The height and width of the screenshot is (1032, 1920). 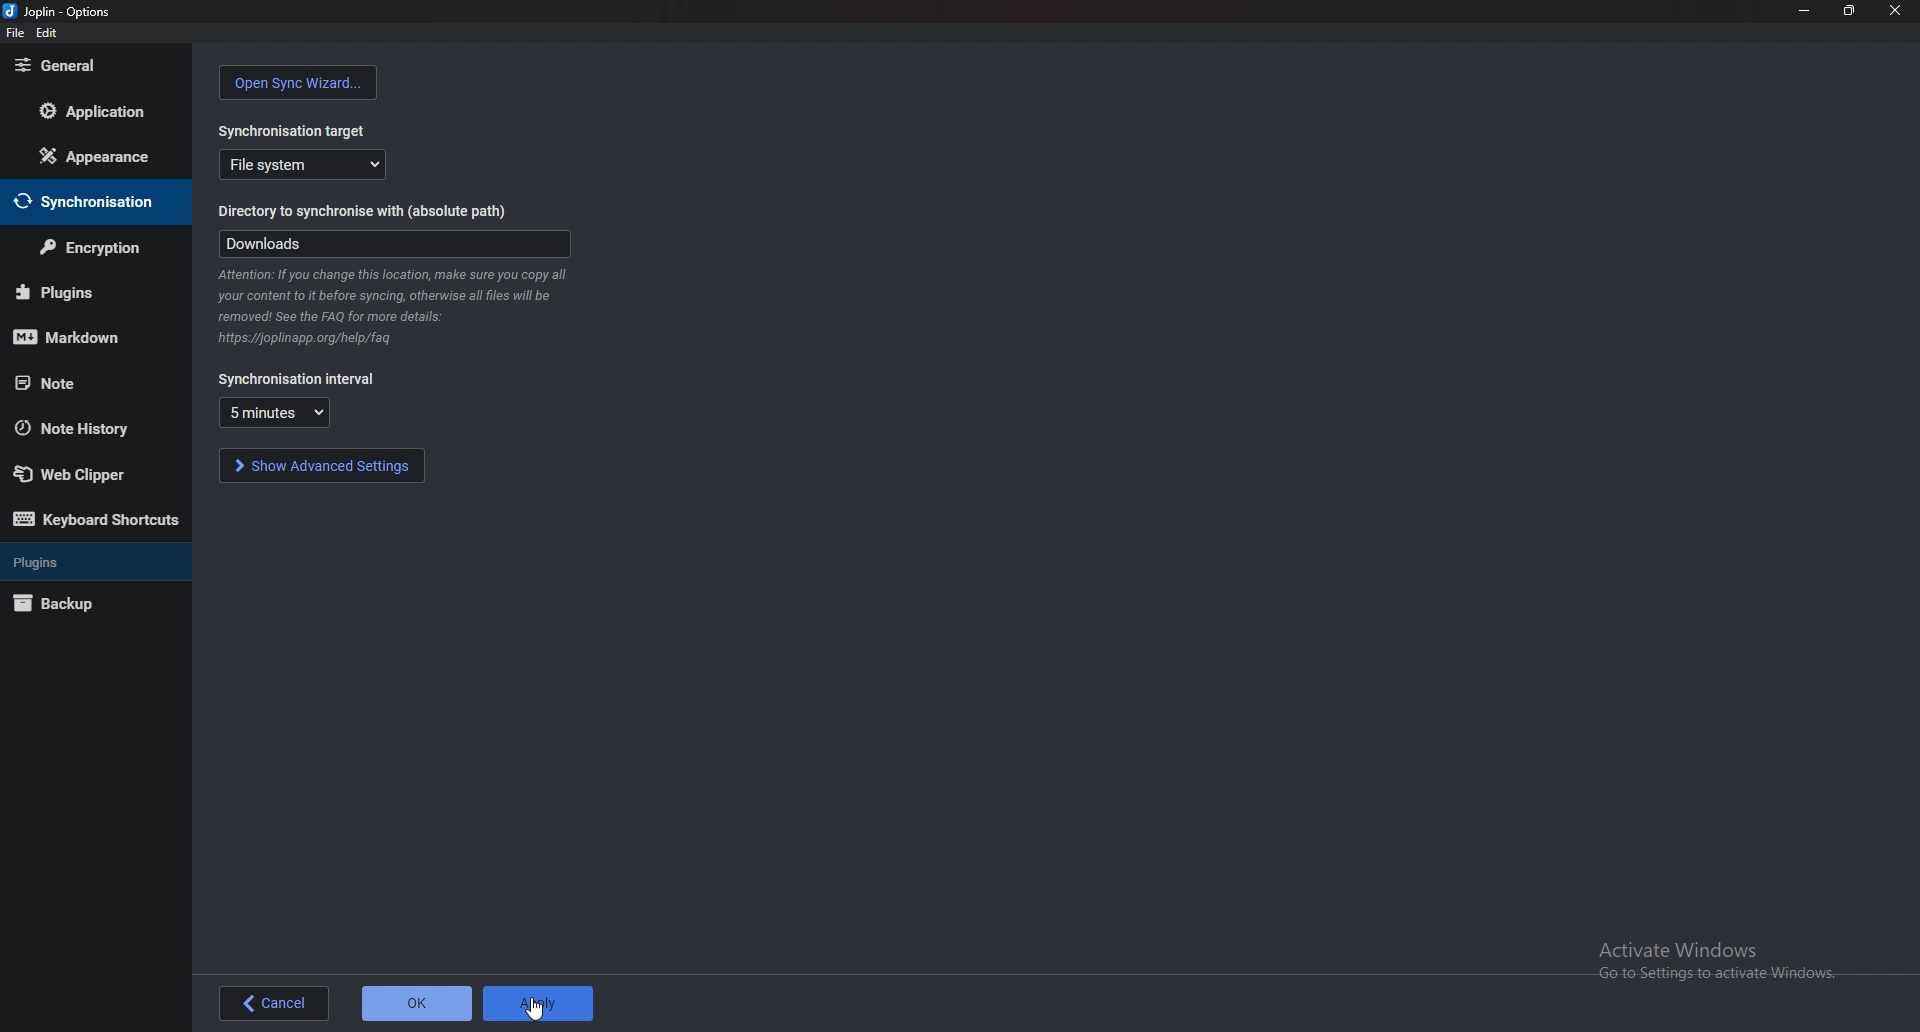 What do you see at coordinates (1804, 11) in the screenshot?
I see `Minimize` at bounding box center [1804, 11].